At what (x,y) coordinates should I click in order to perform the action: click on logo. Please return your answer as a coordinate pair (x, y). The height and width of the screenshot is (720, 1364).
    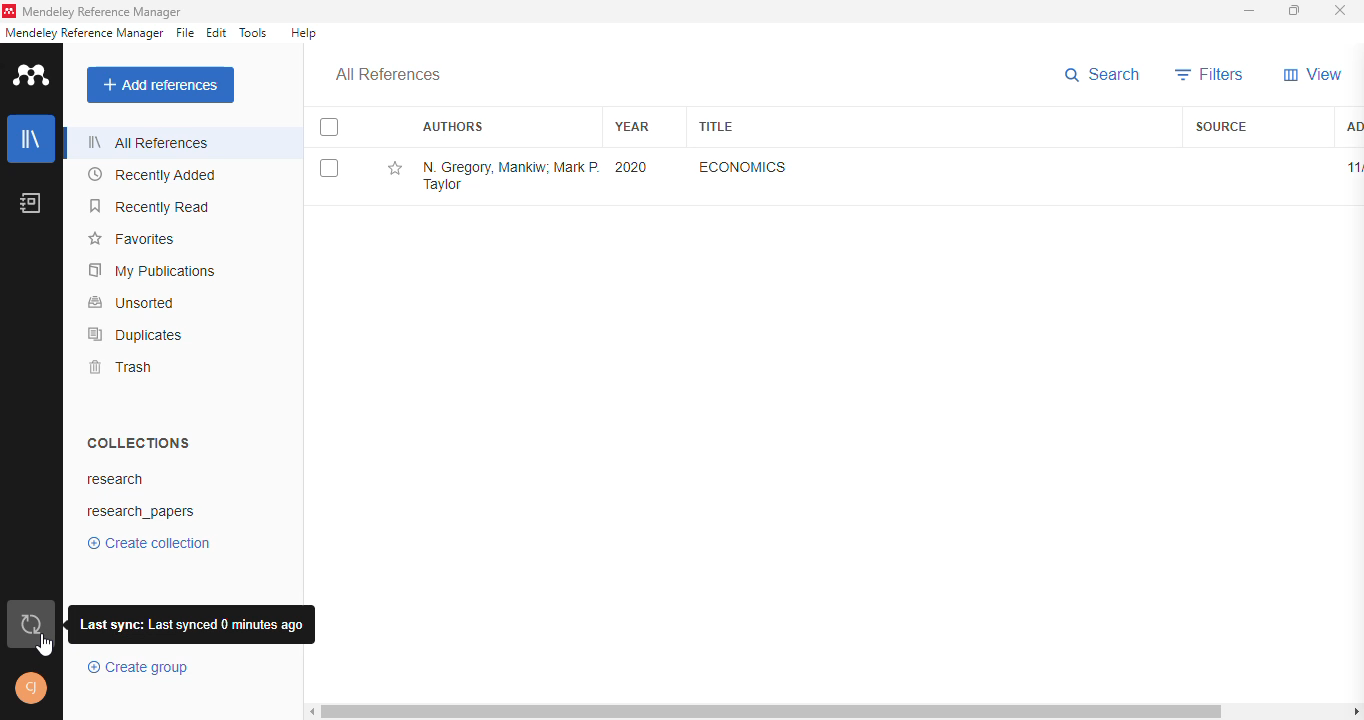
    Looking at the image, I should click on (32, 74).